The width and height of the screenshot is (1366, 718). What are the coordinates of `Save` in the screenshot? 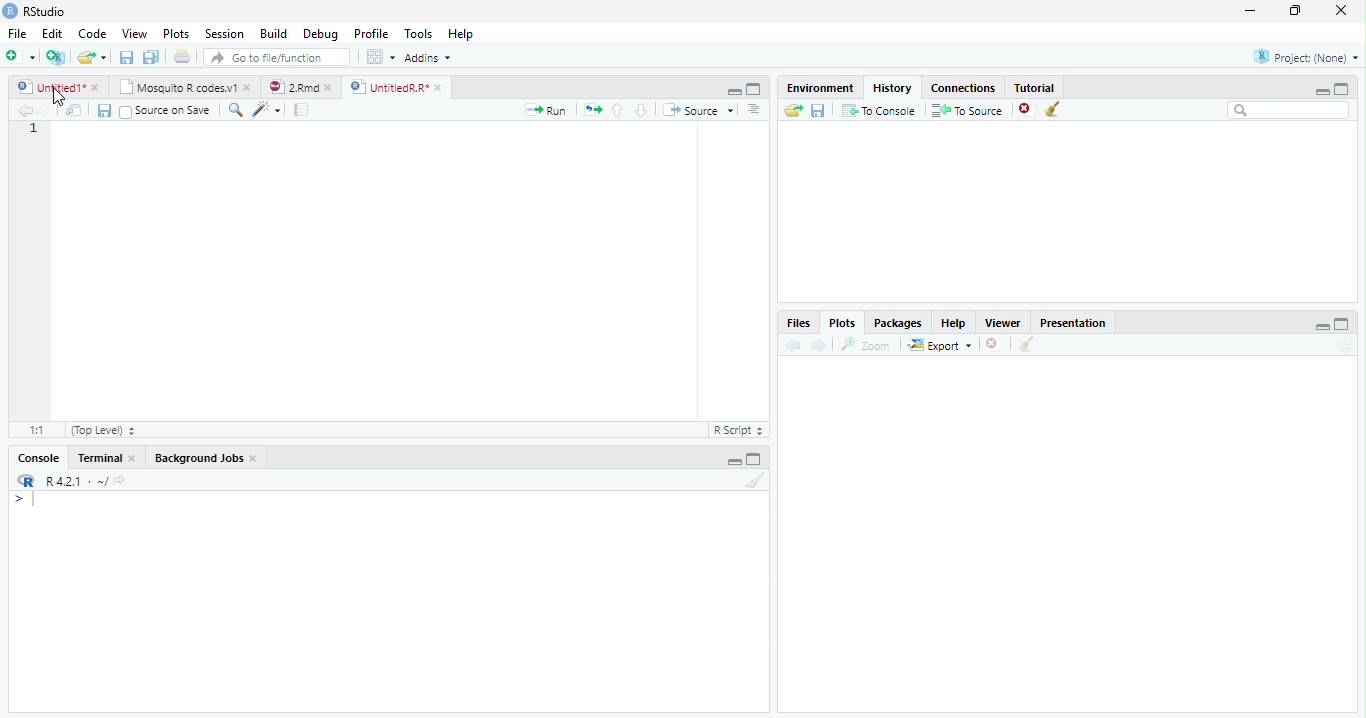 It's located at (128, 58).